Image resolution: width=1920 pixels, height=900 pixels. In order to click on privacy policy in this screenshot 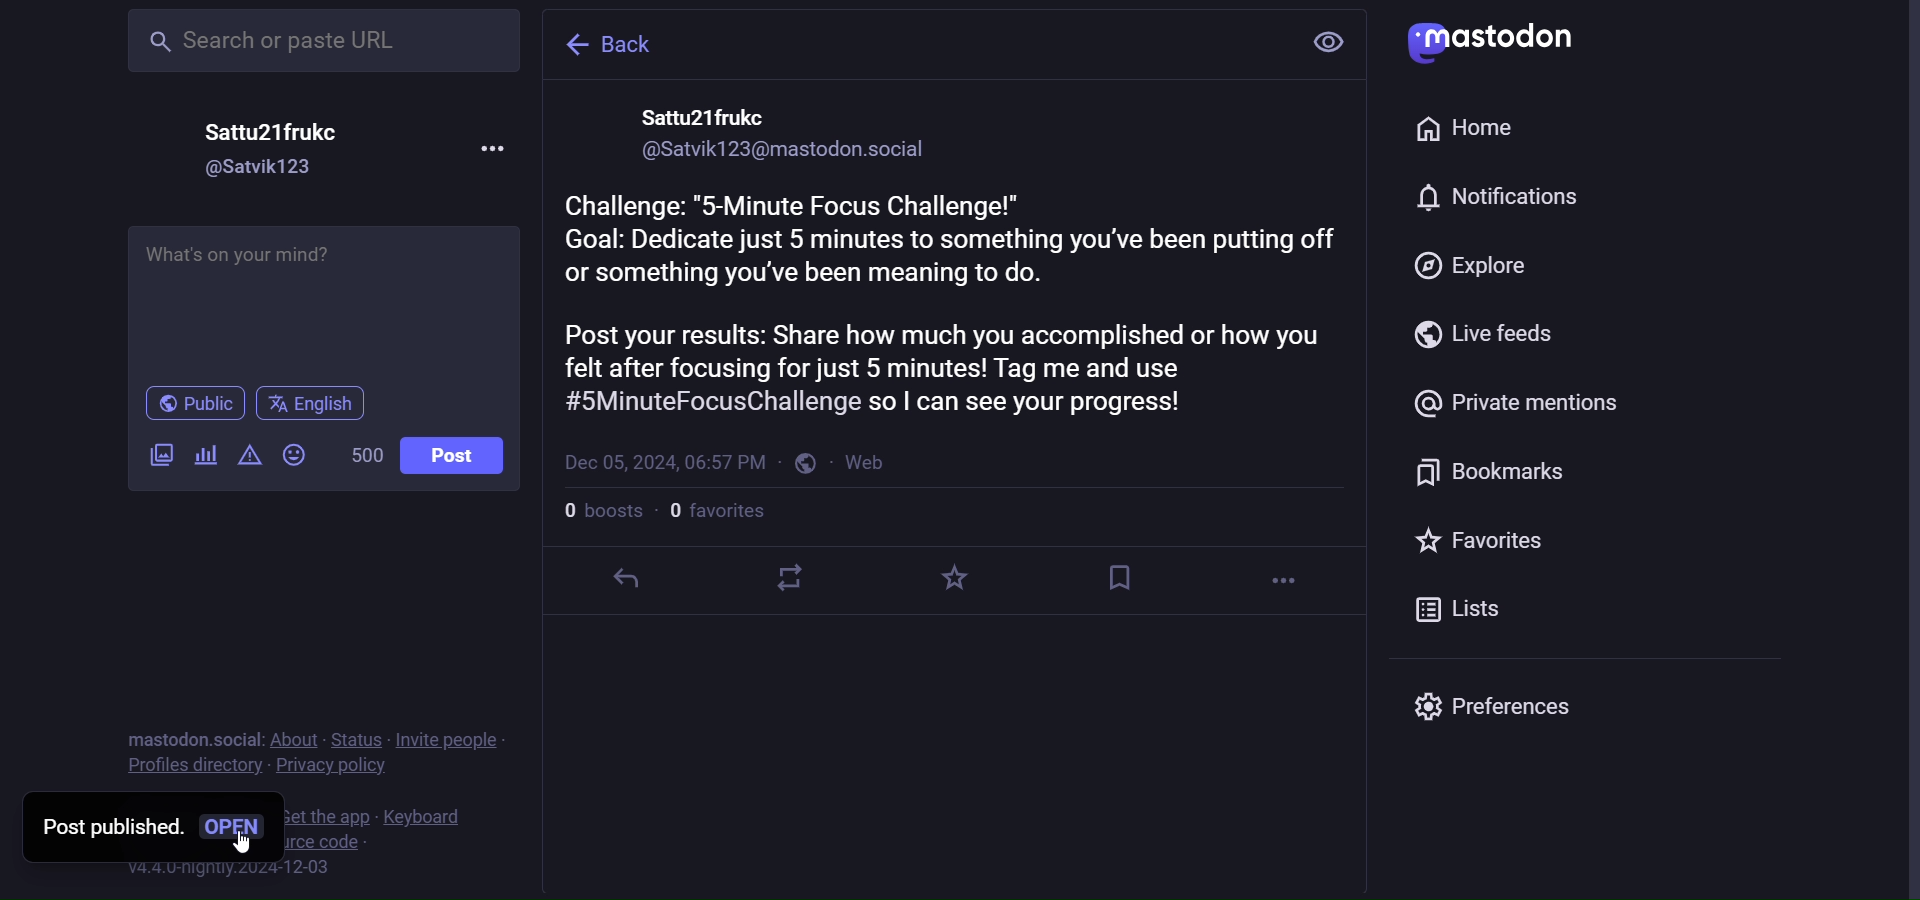, I will do `click(333, 768)`.